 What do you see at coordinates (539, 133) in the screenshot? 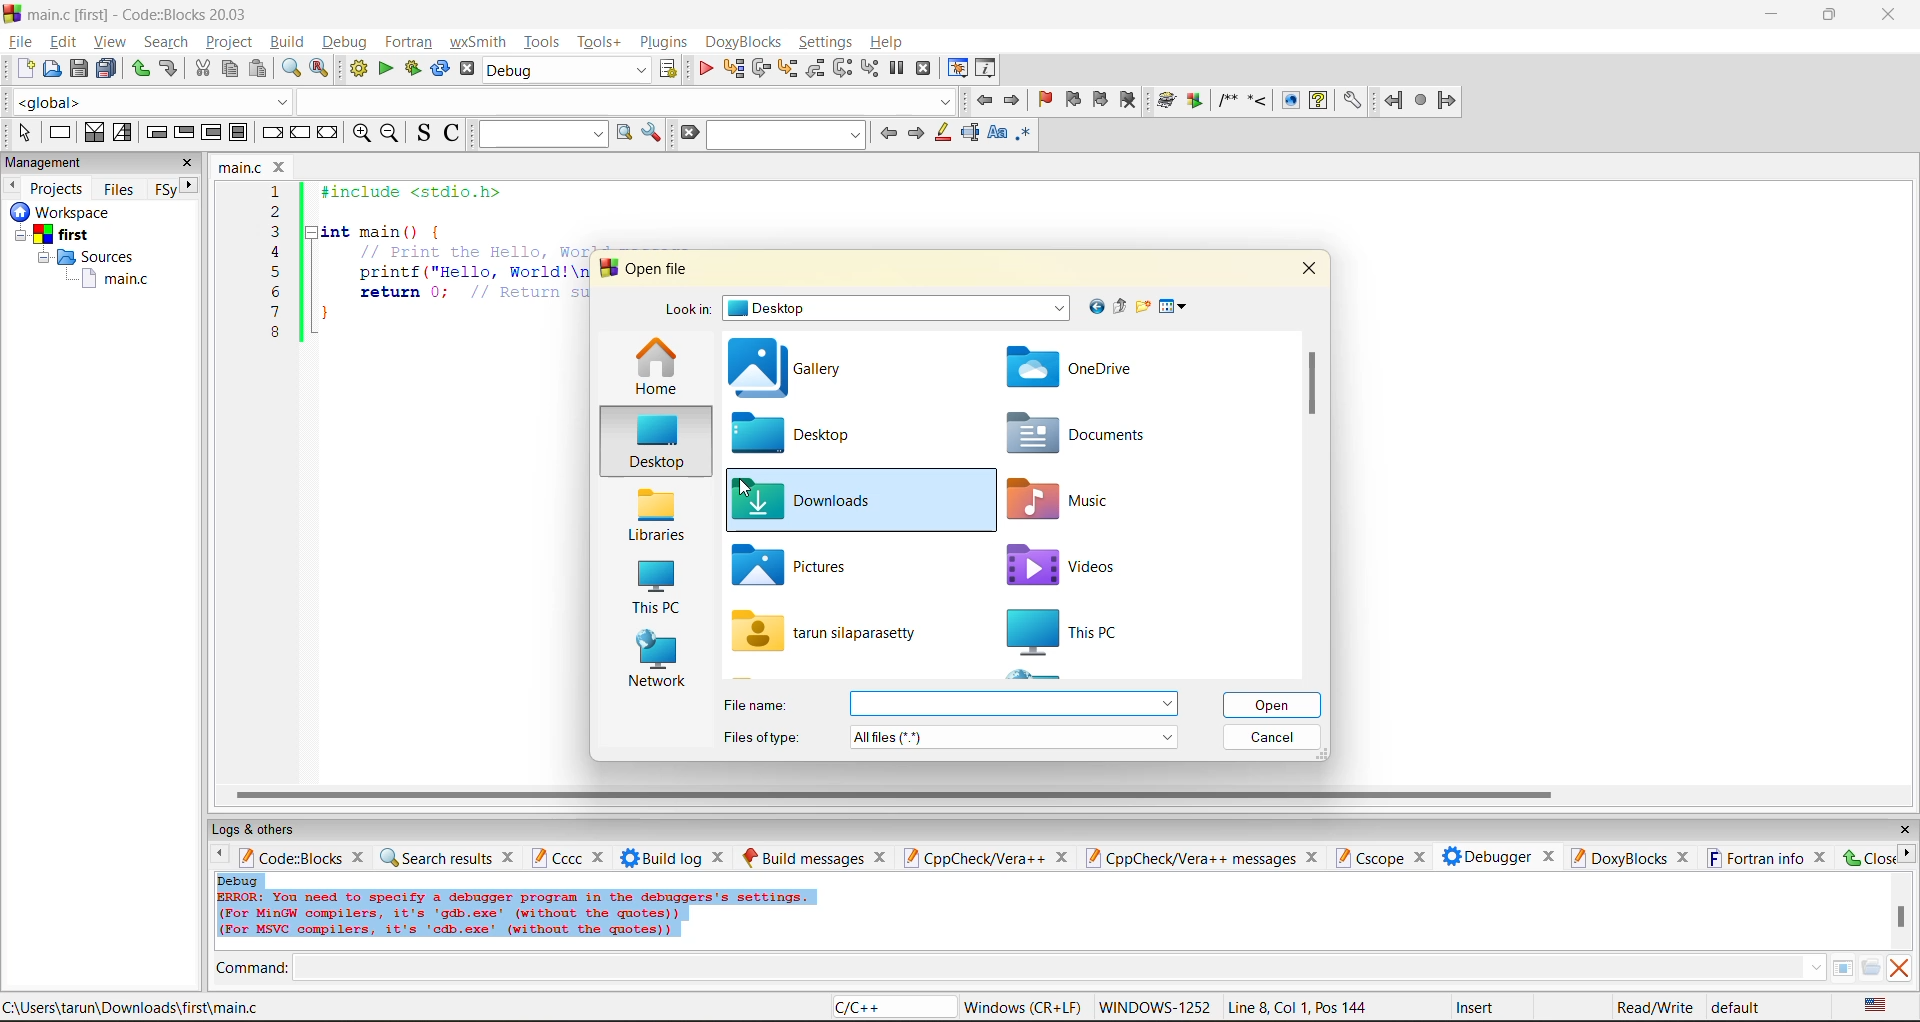
I see `text to search` at bounding box center [539, 133].